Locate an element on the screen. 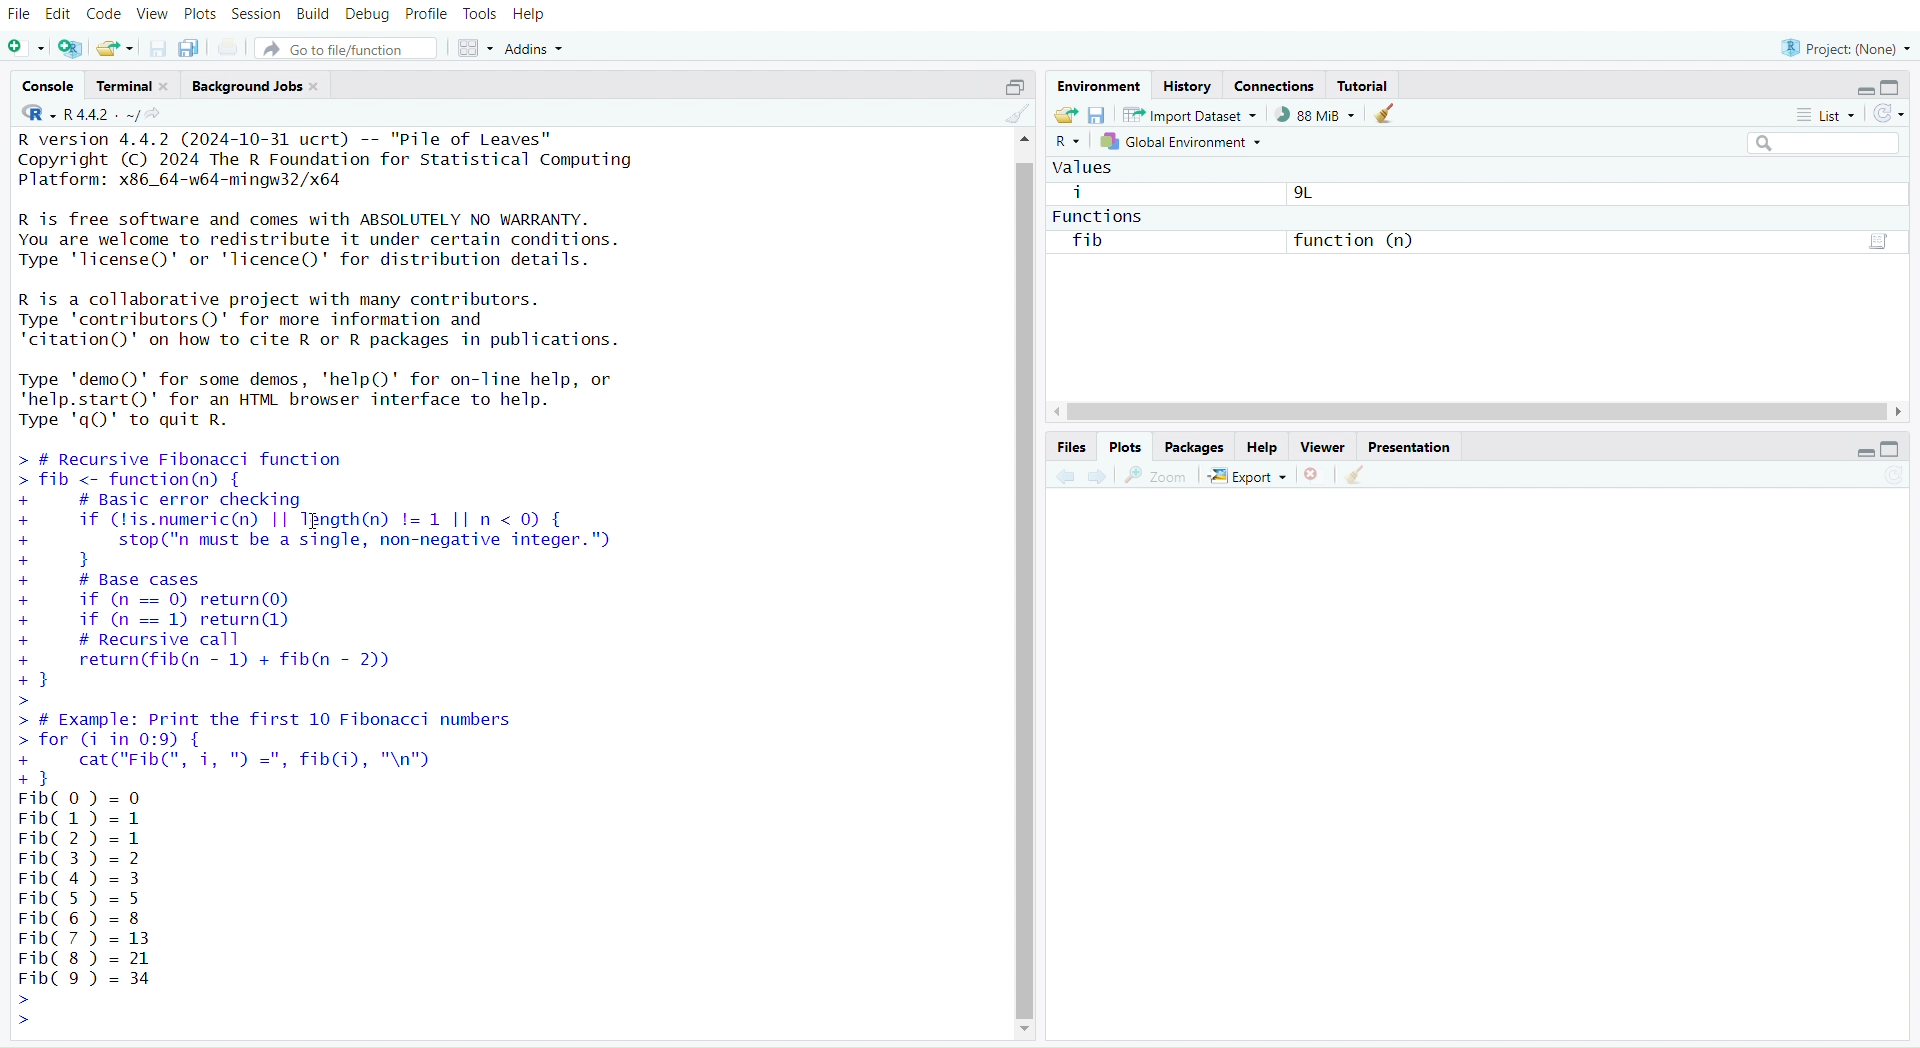 This screenshot has height=1048, width=1920. save all open documents is located at coordinates (189, 47).